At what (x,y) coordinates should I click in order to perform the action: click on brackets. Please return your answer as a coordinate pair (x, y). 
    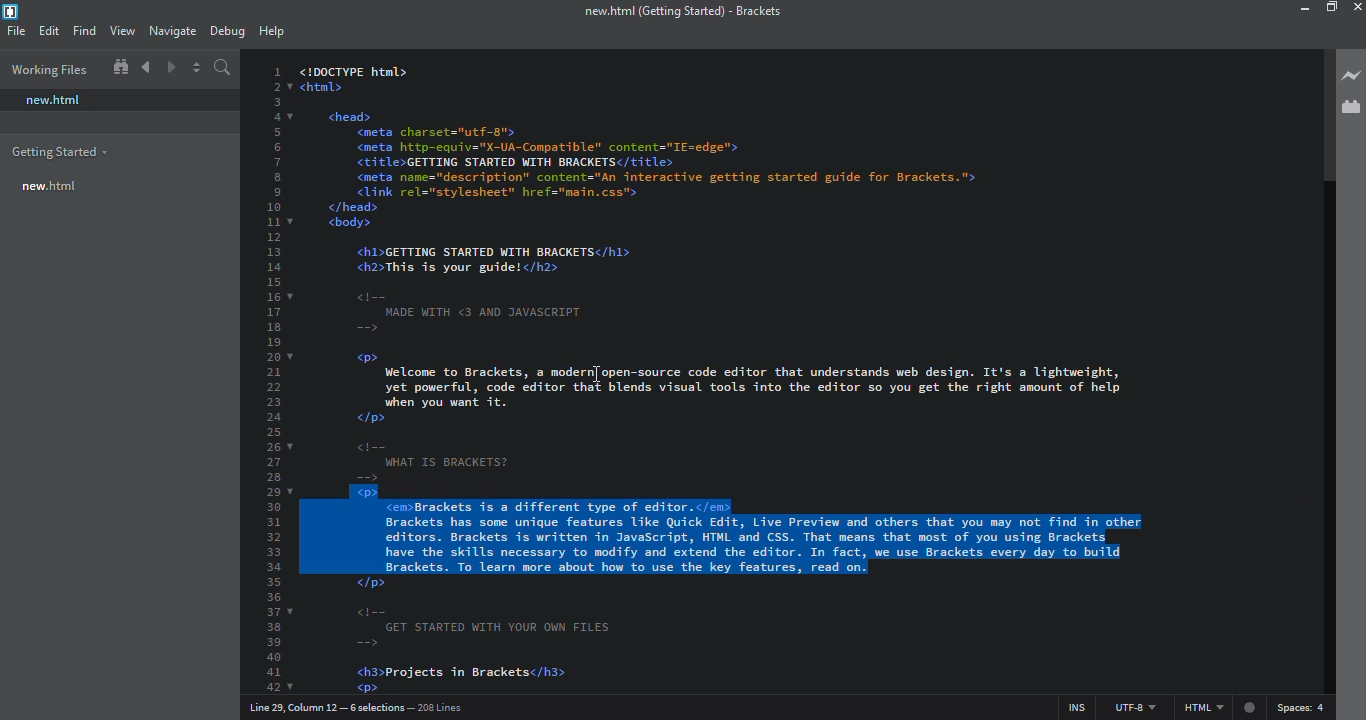
    Looking at the image, I should click on (677, 11).